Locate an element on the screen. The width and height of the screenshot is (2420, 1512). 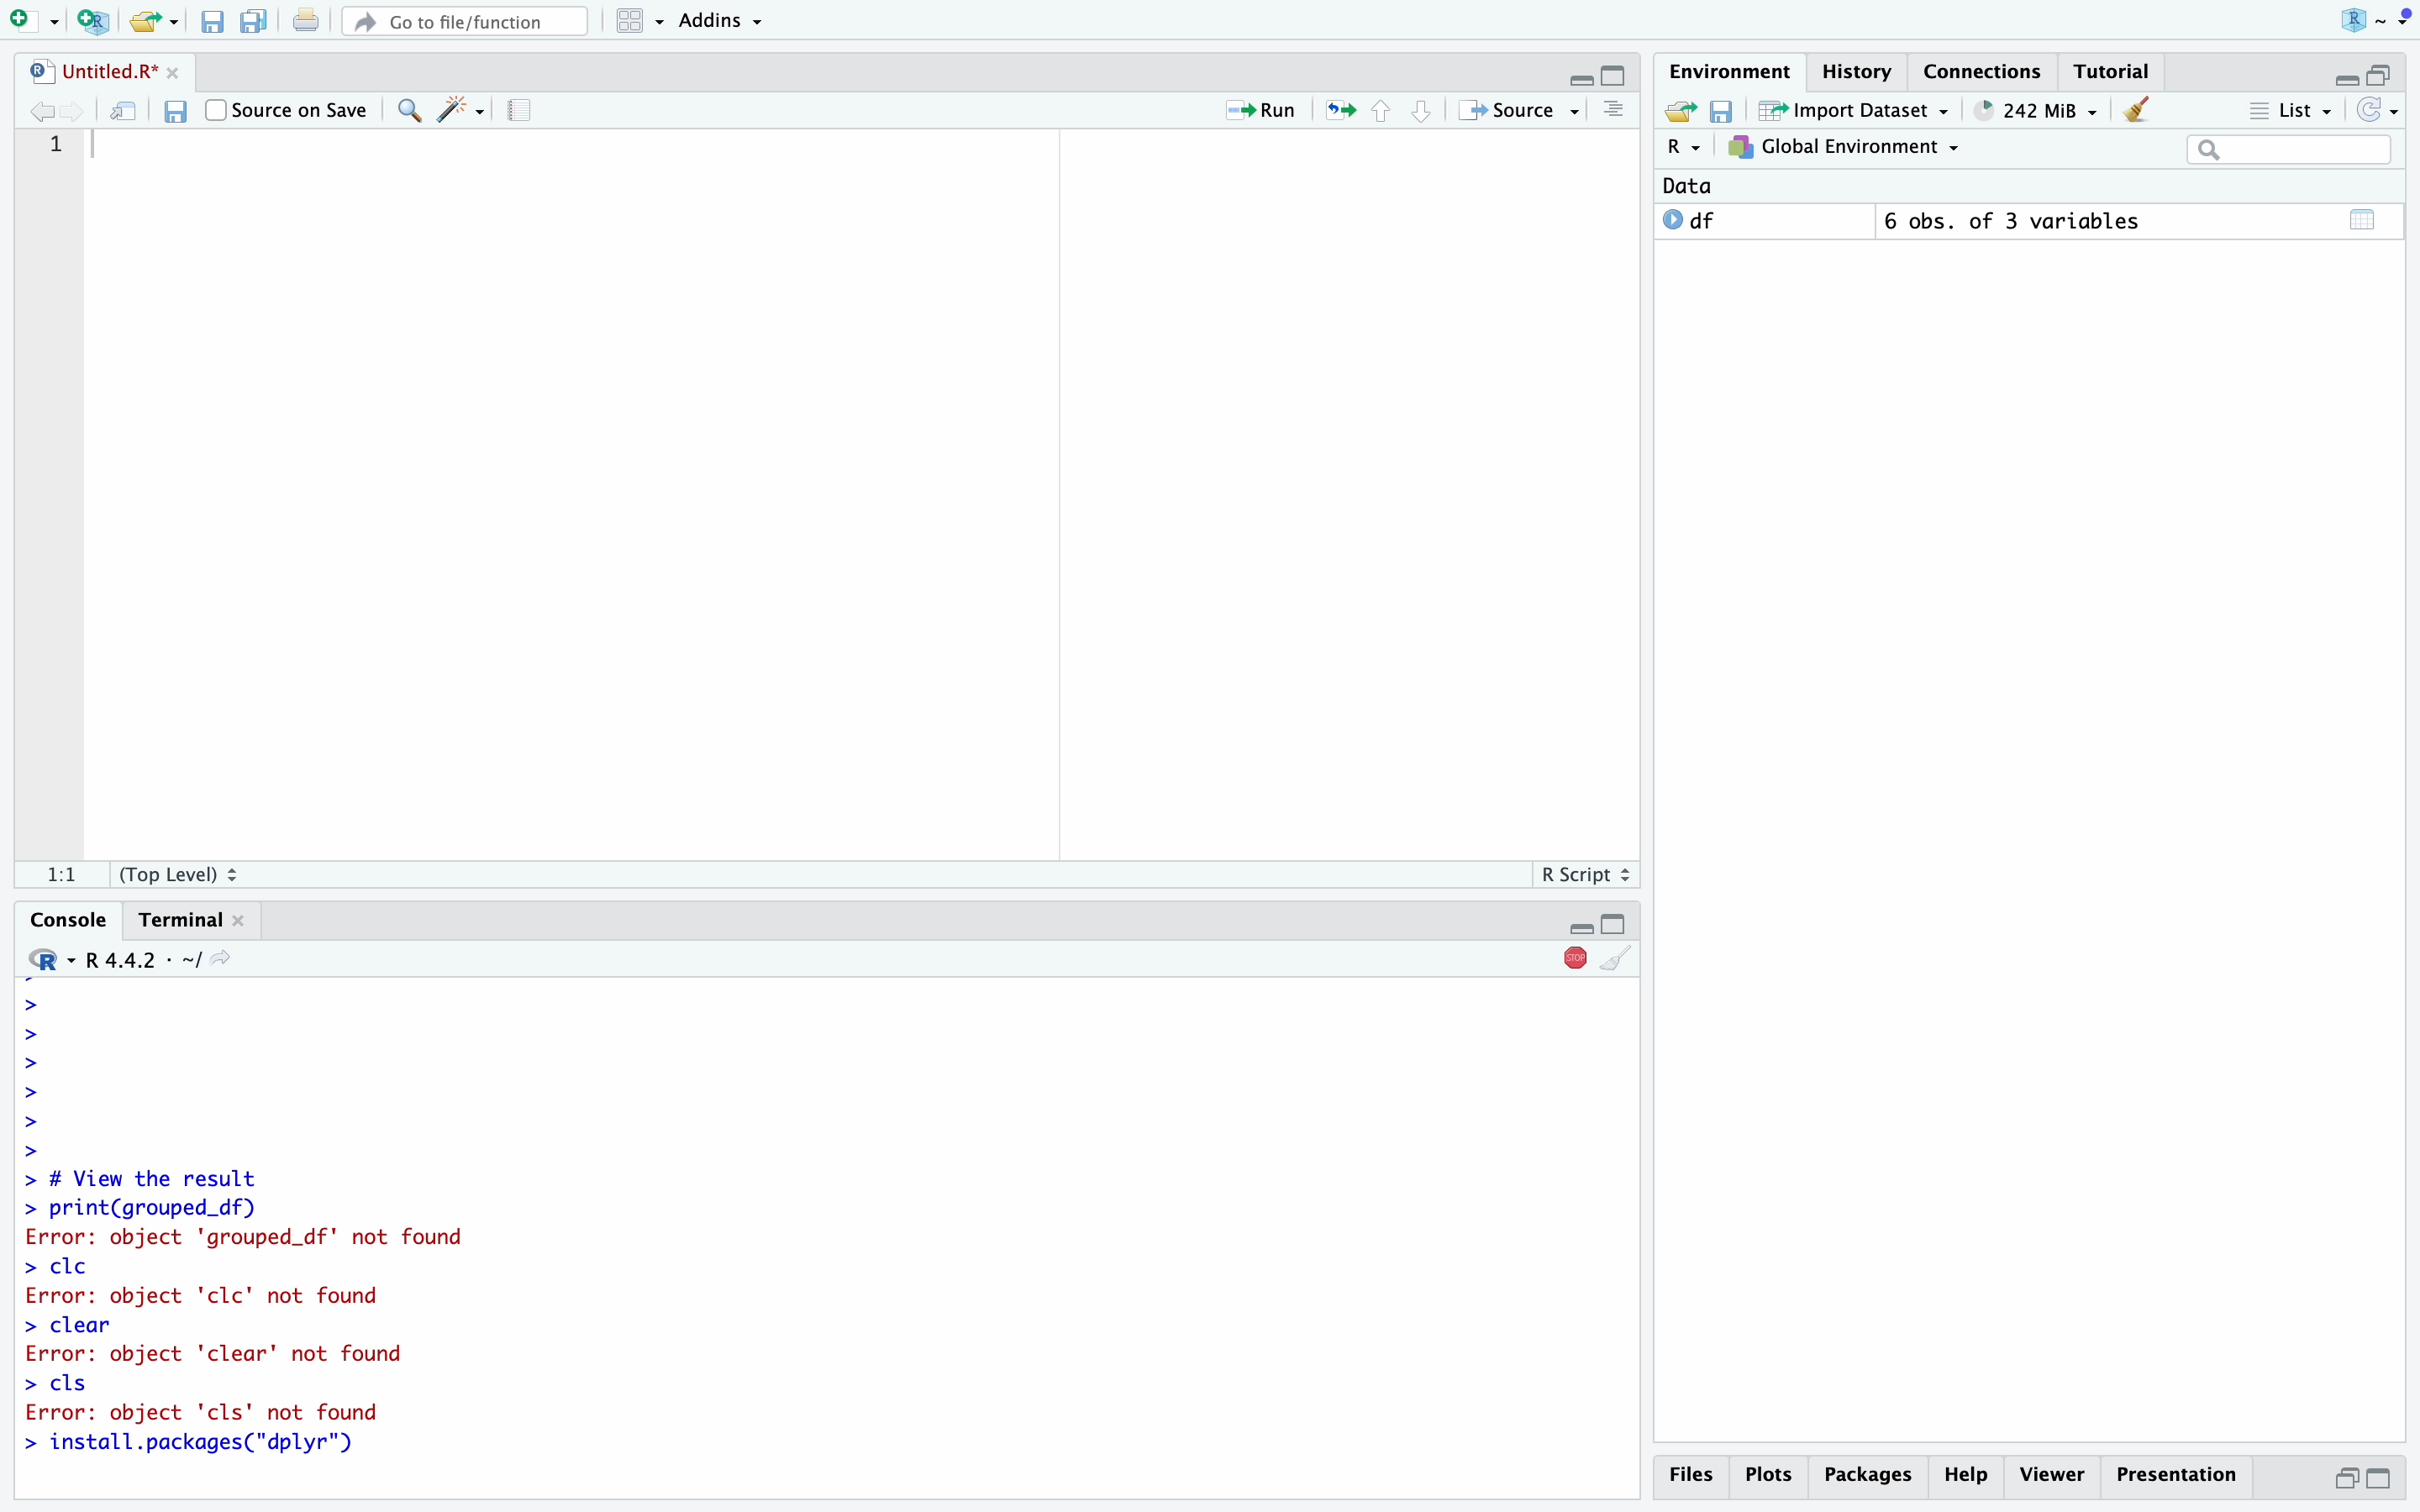
Save current file is located at coordinates (215, 22).